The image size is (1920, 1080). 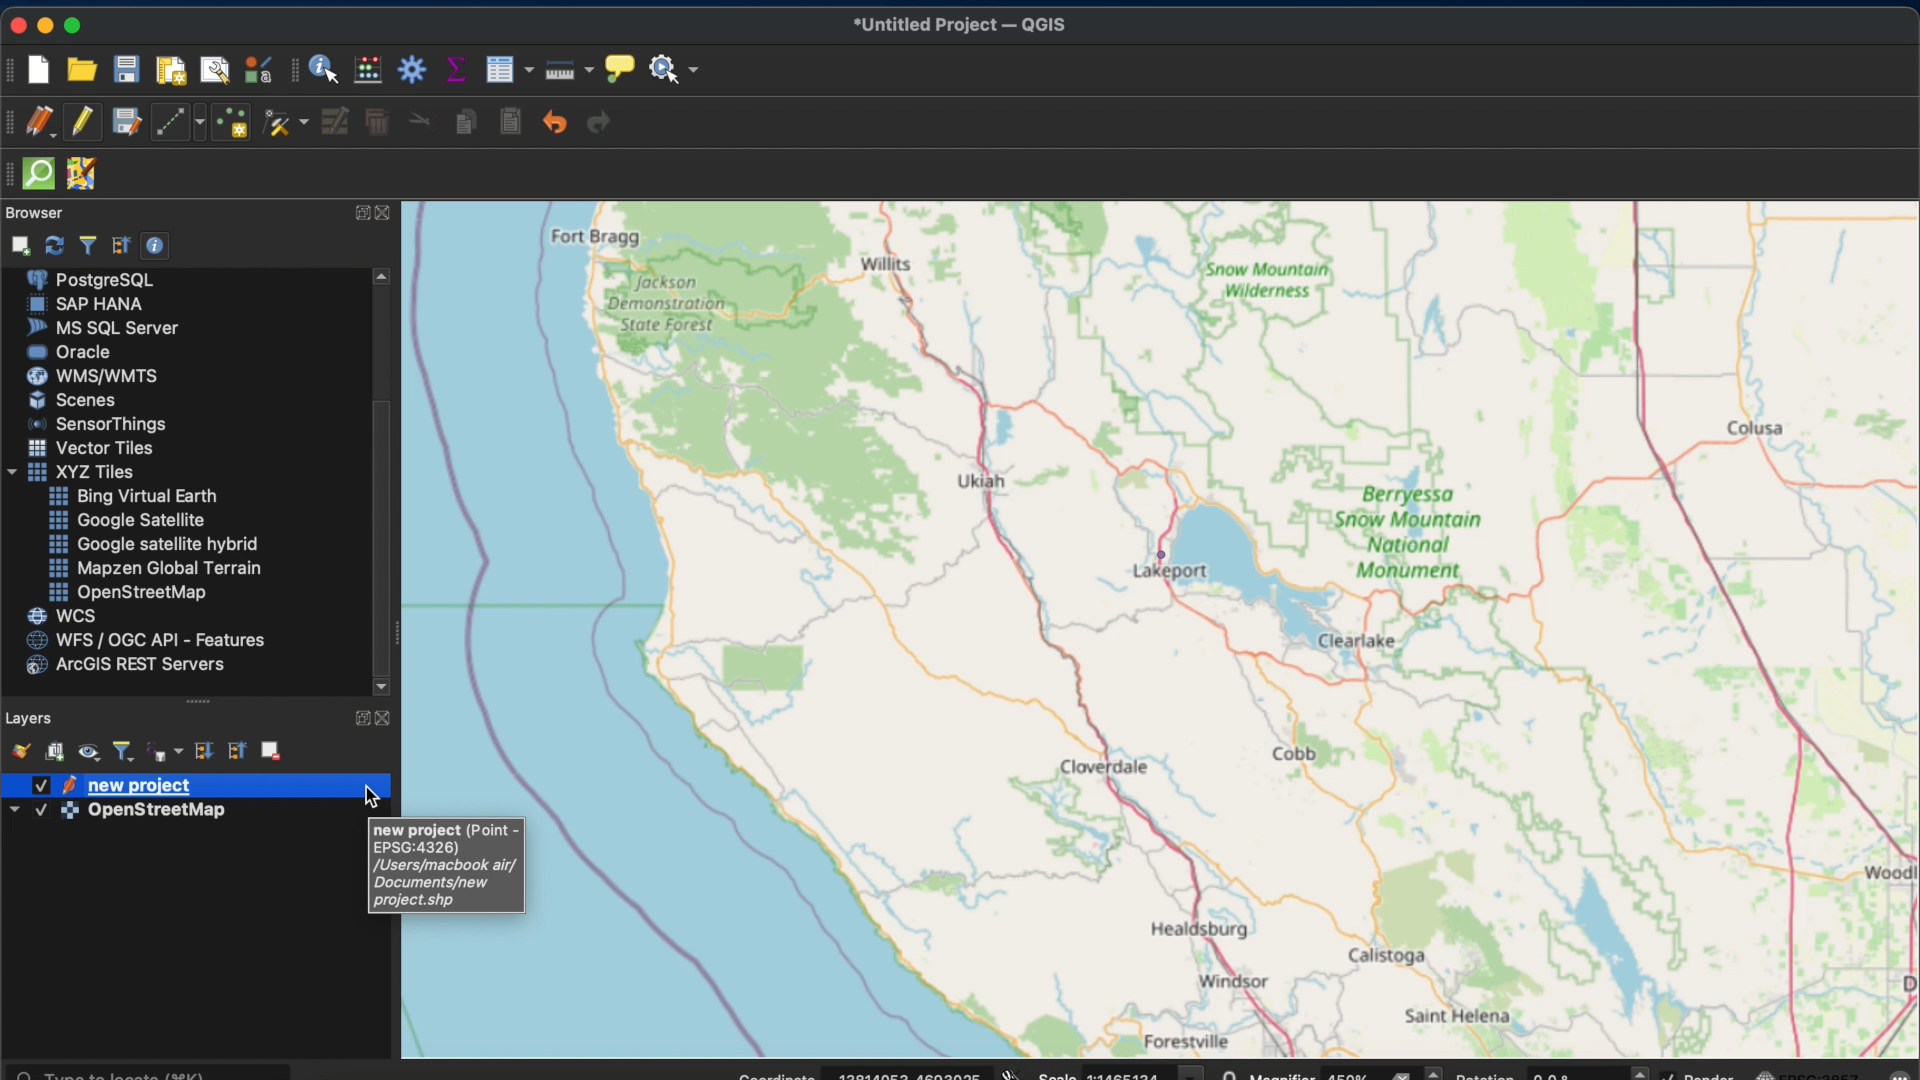 I want to click on vector tiles, so click(x=92, y=448).